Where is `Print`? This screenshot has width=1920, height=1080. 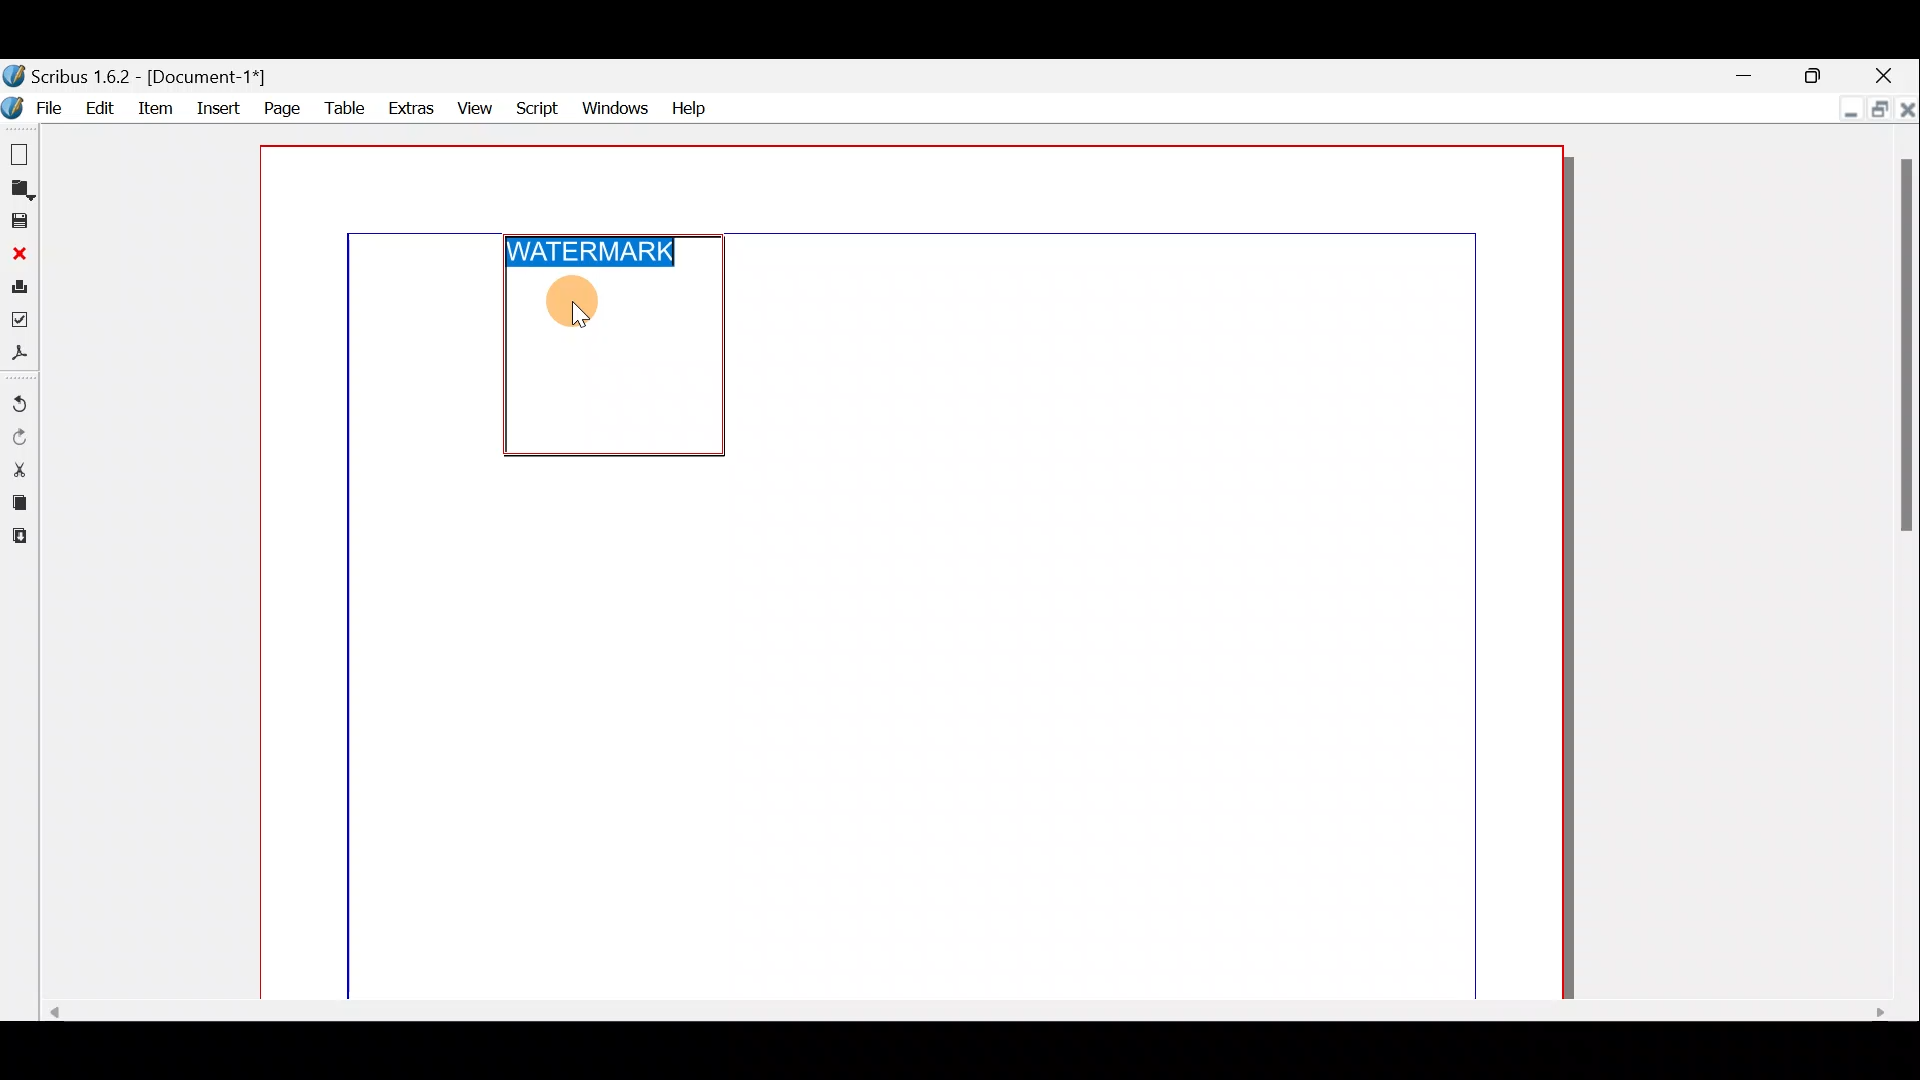
Print is located at coordinates (18, 290).